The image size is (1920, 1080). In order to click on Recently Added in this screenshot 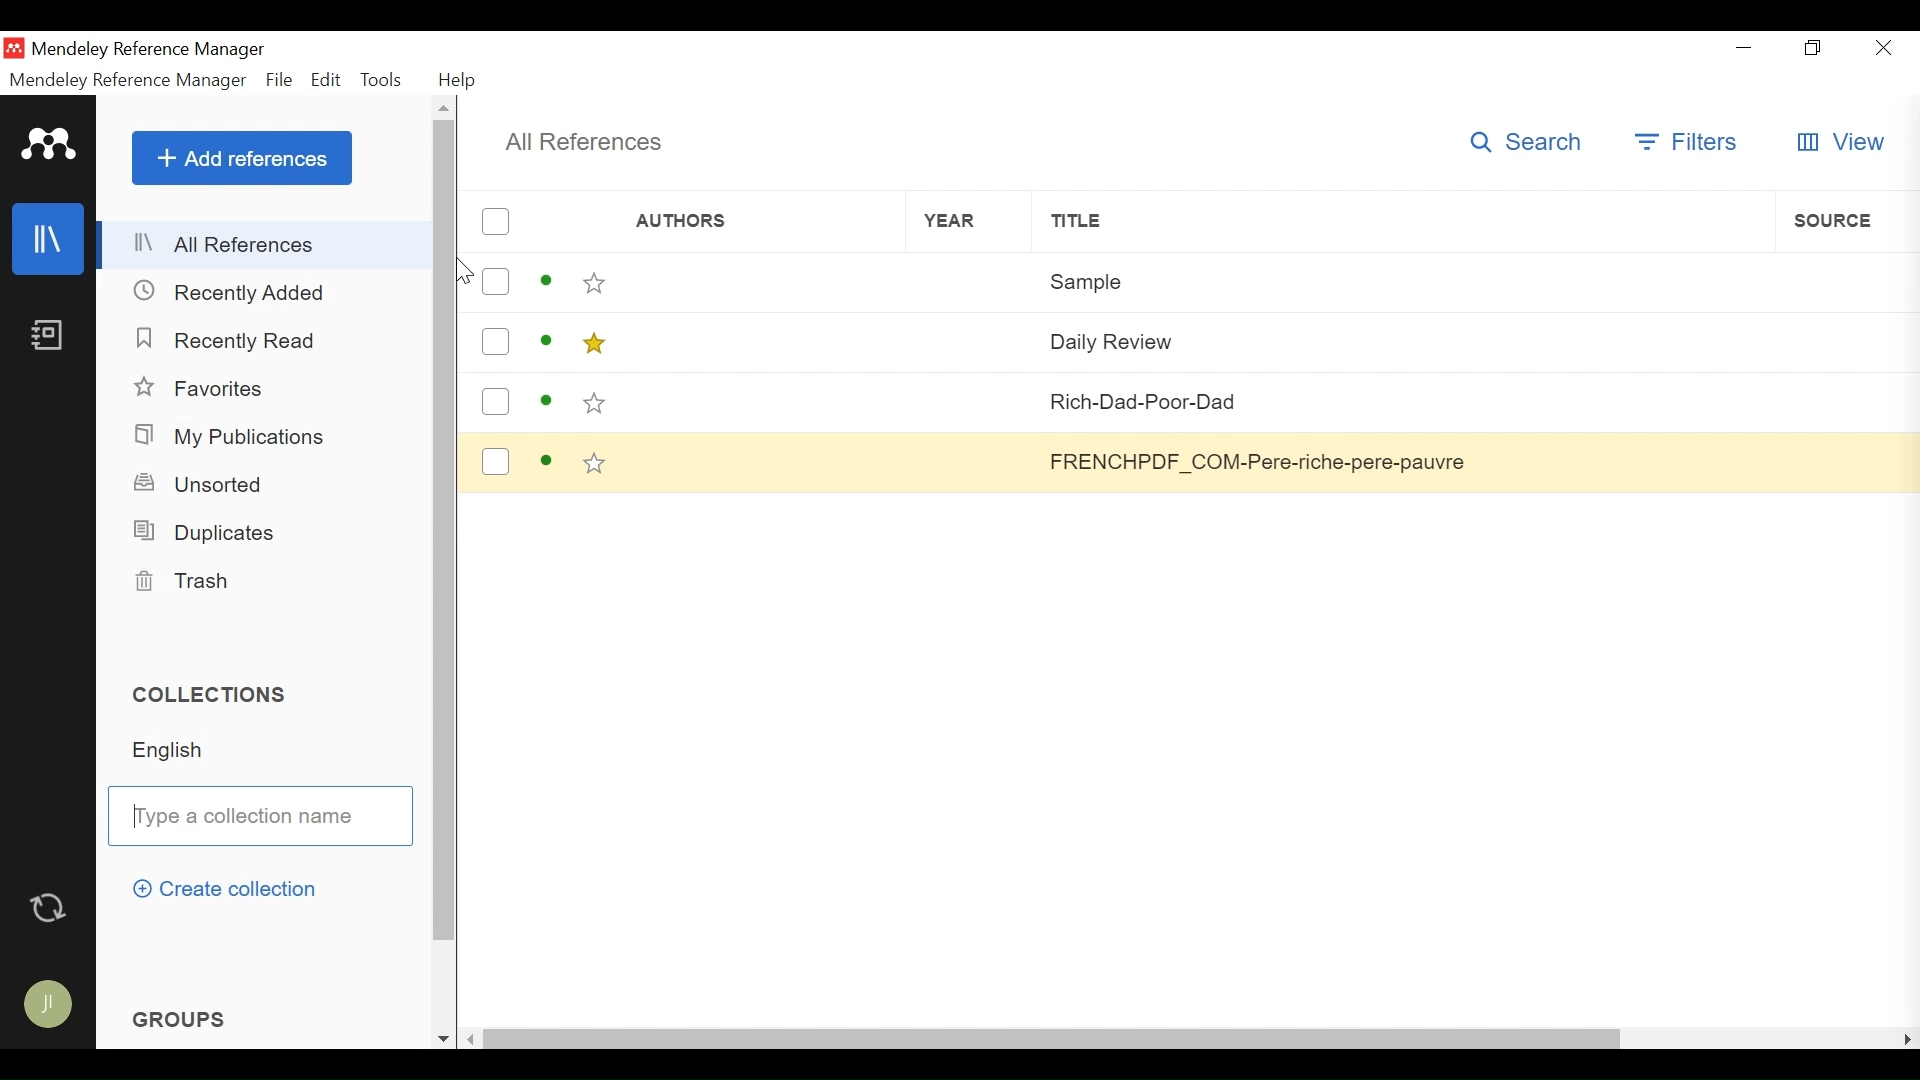, I will do `click(230, 292)`.